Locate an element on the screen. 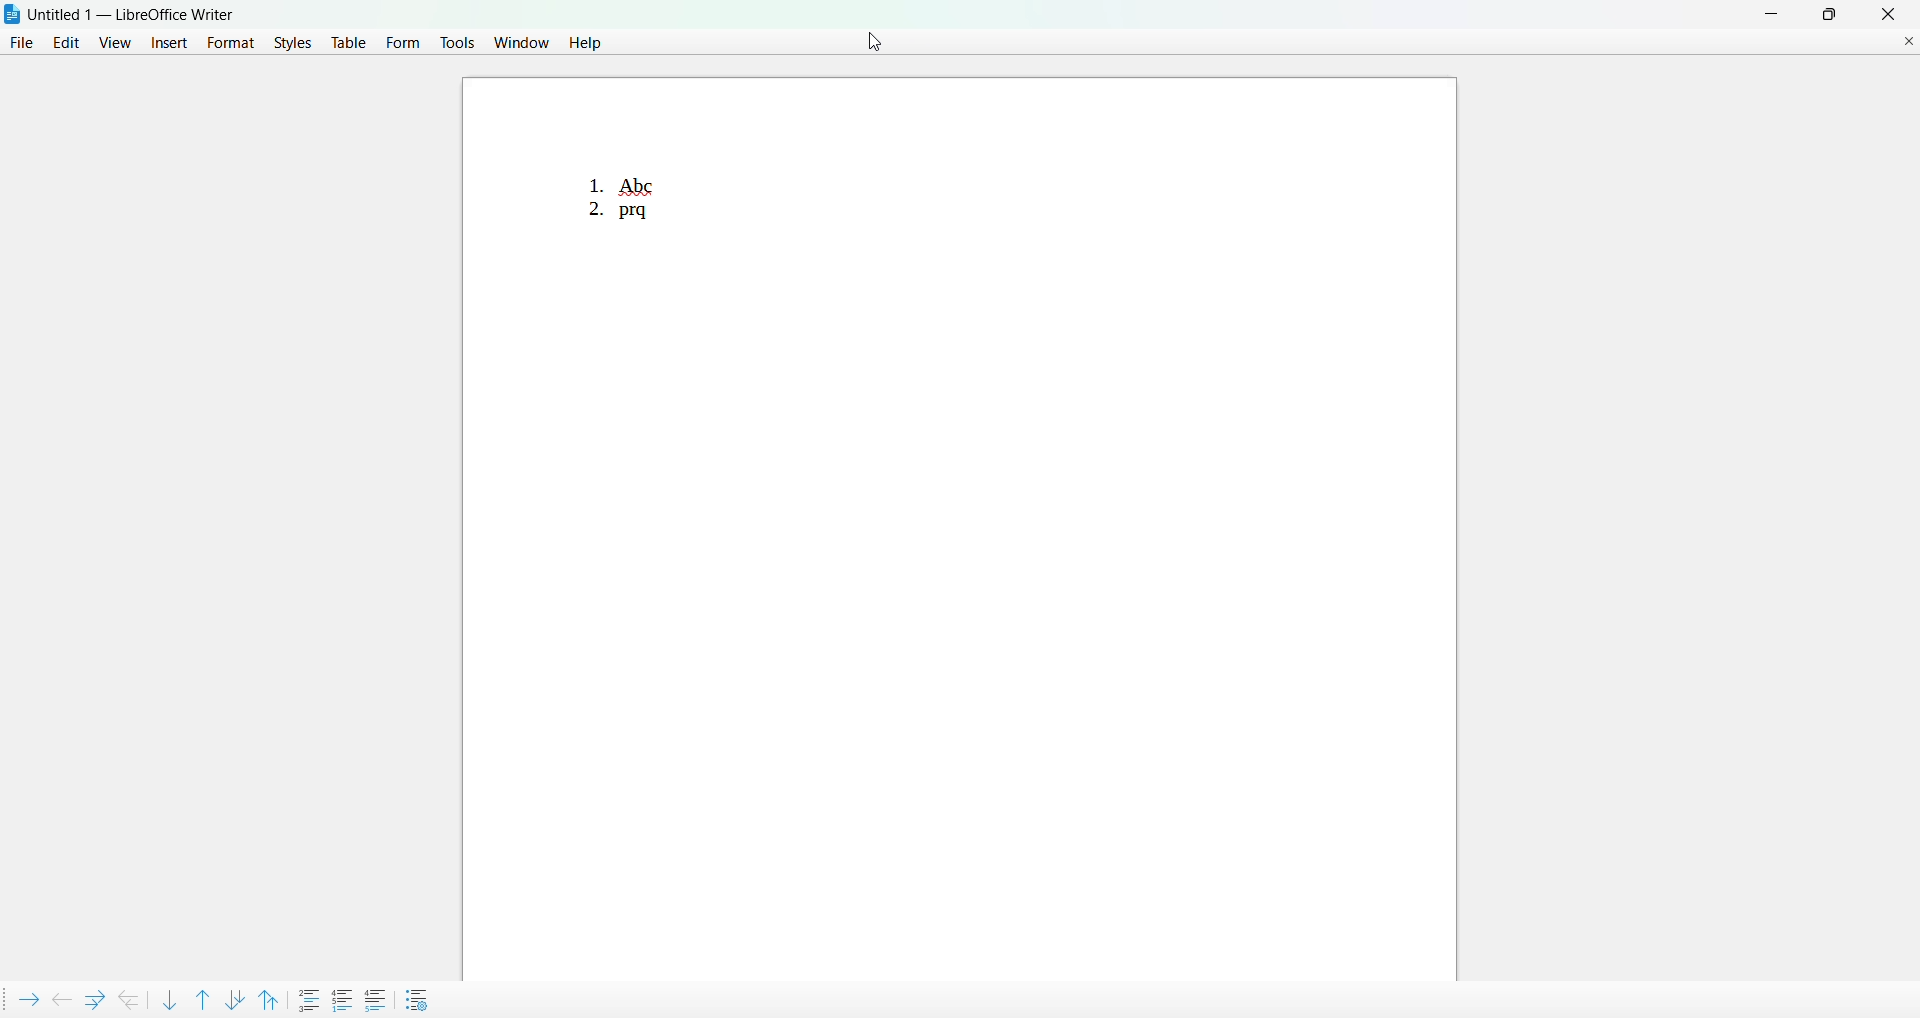 The height and width of the screenshot is (1018, 1920). styles is located at coordinates (289, 44).